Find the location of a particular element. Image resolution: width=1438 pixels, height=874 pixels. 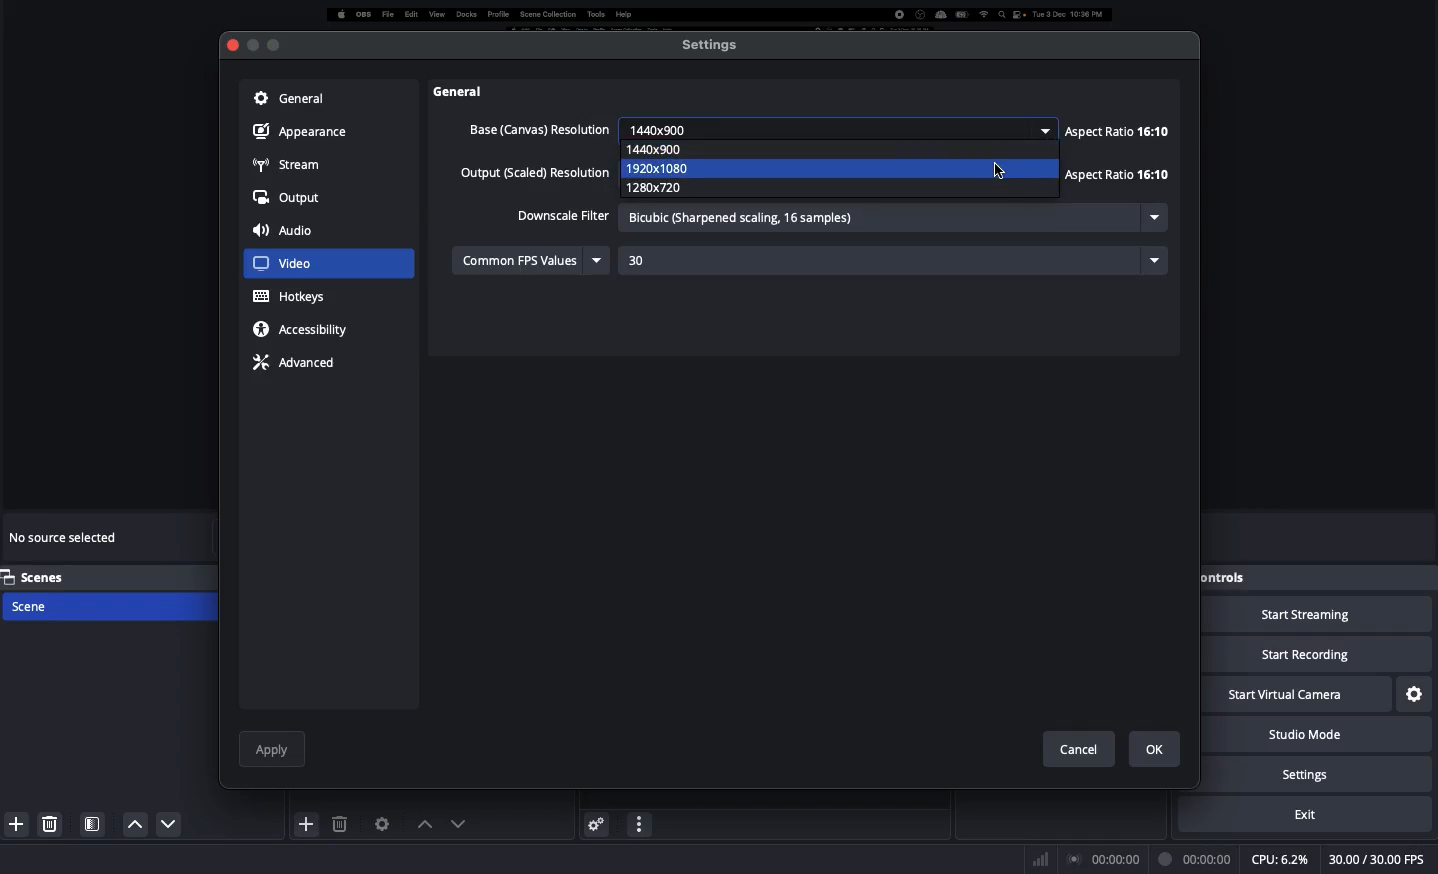

Move up is located at coordinates (421, 824).